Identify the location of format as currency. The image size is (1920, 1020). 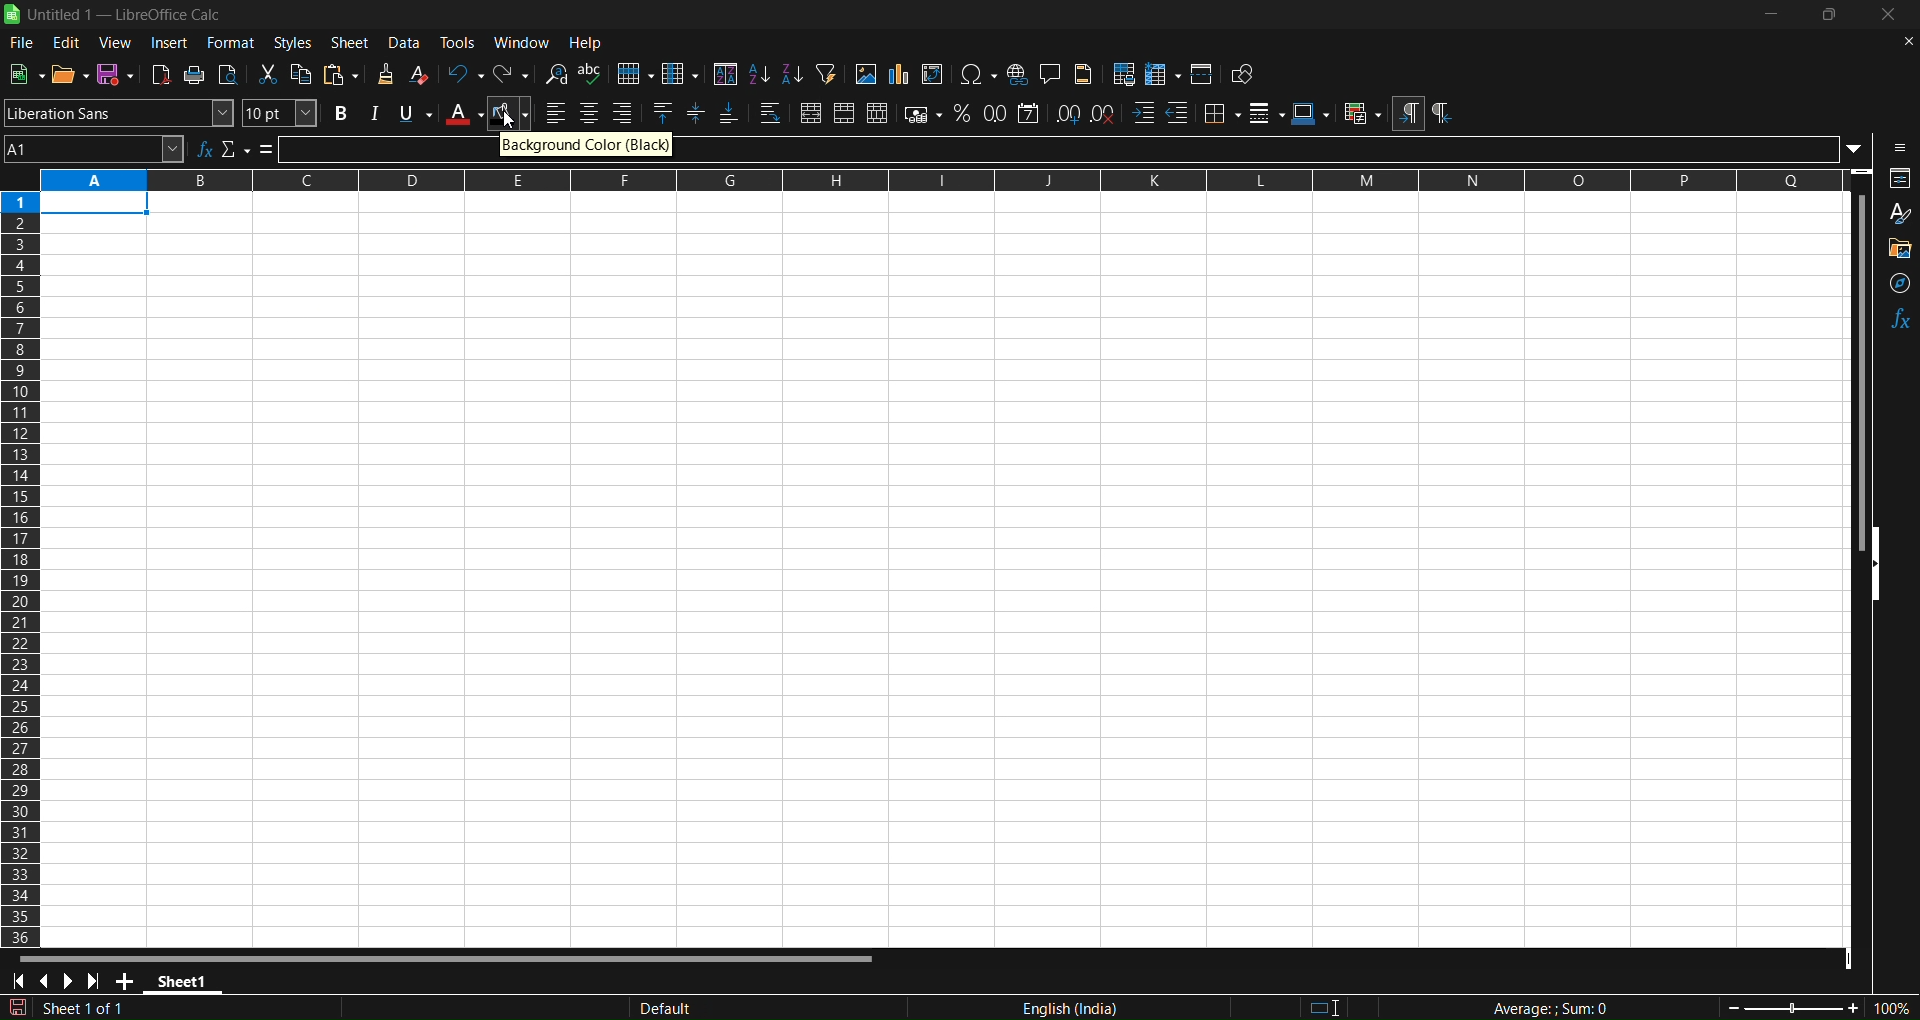
(919, 115).